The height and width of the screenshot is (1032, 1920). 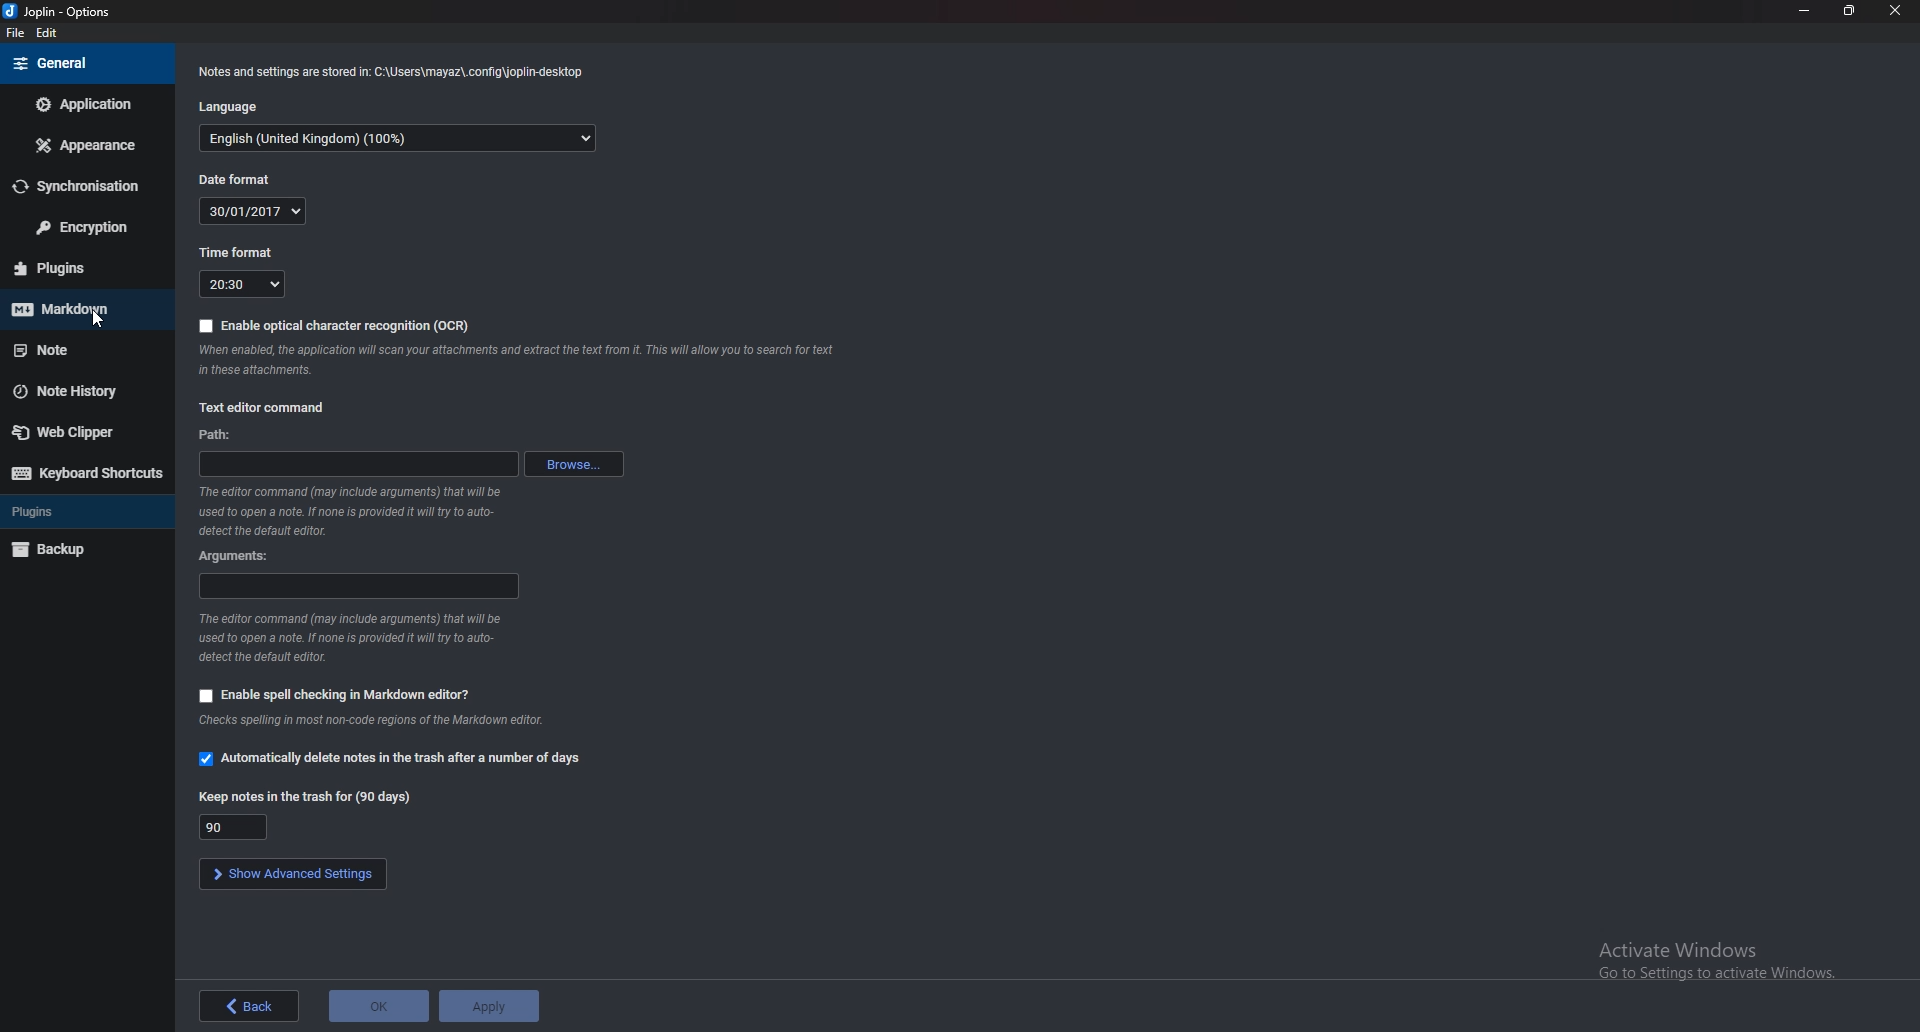 What do you see at coordinates (18, 31) in the screenshot?
I see `file` at bounding box center [18, 31].